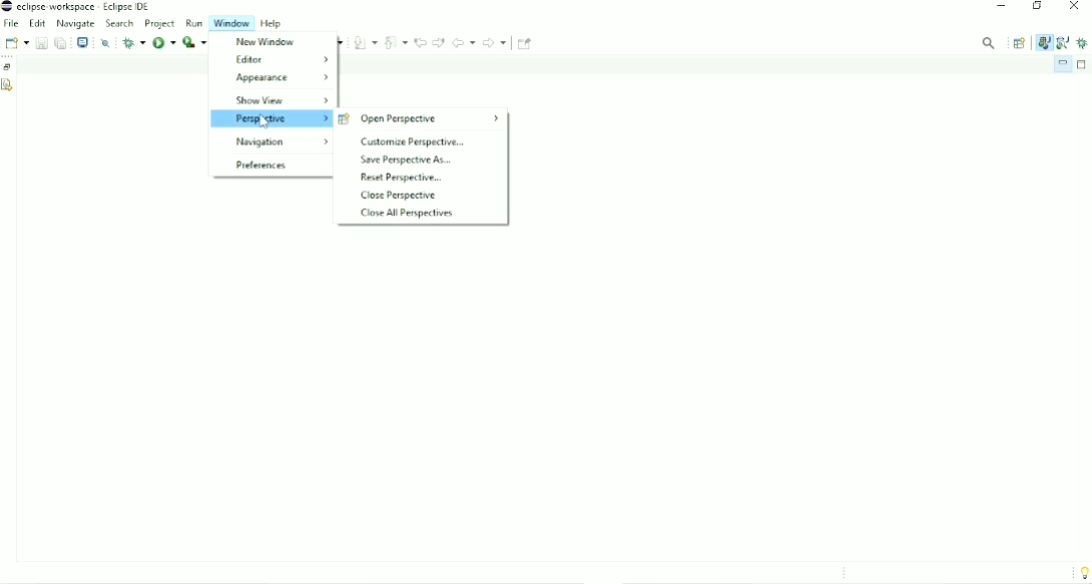 This screenshot has height=584, width=1092. Describe the element at coordinates (397, 41) in the screenshot. I see `Previous Annotation` at that location.